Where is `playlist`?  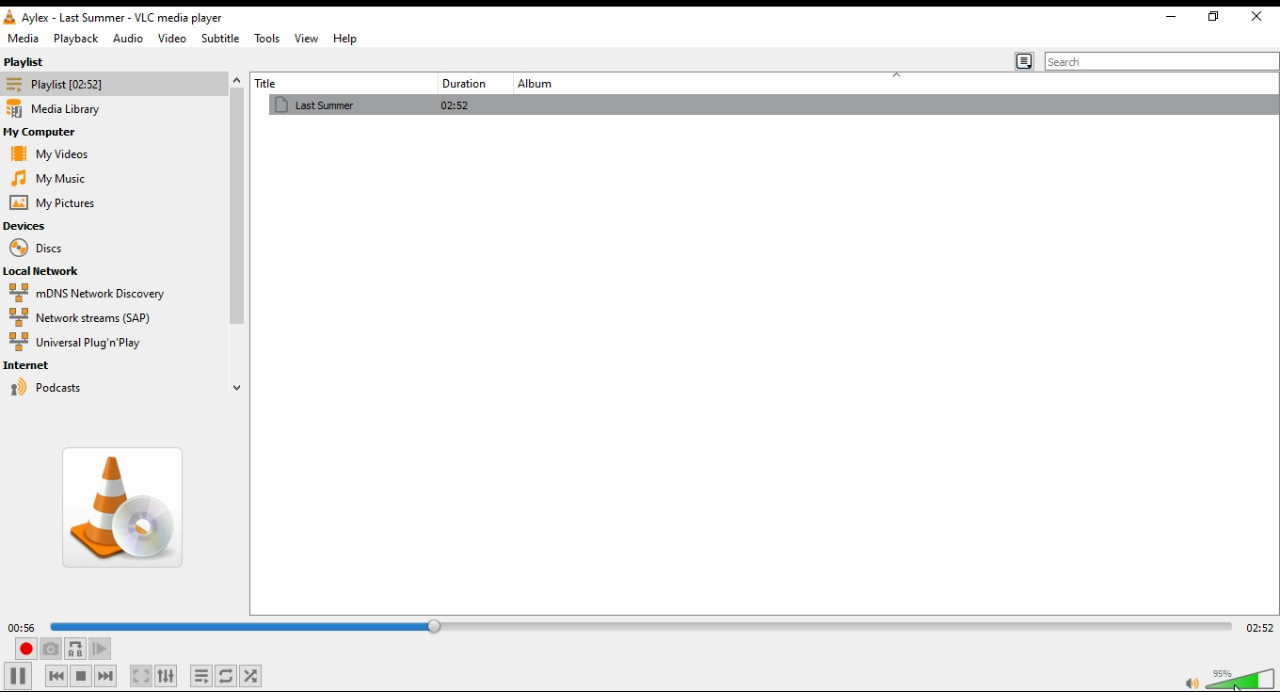
playlist is located at coordinates (64, 85).